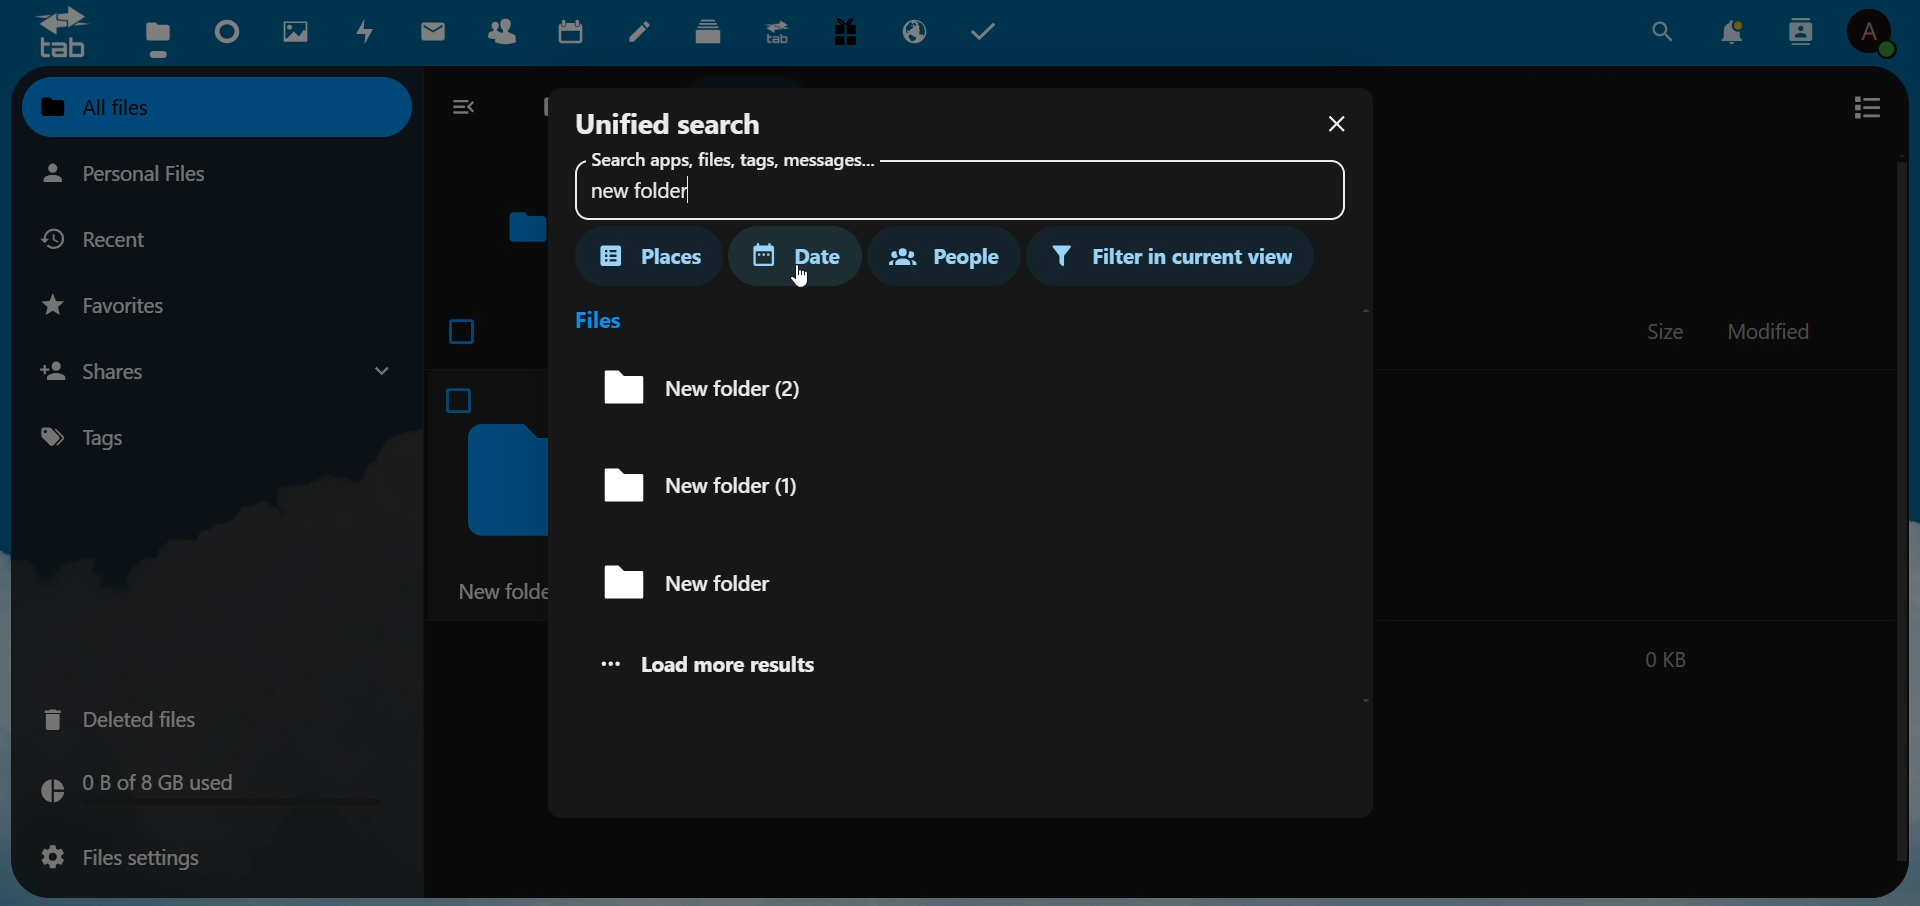  I want to click on calendar, so click(576, 35).